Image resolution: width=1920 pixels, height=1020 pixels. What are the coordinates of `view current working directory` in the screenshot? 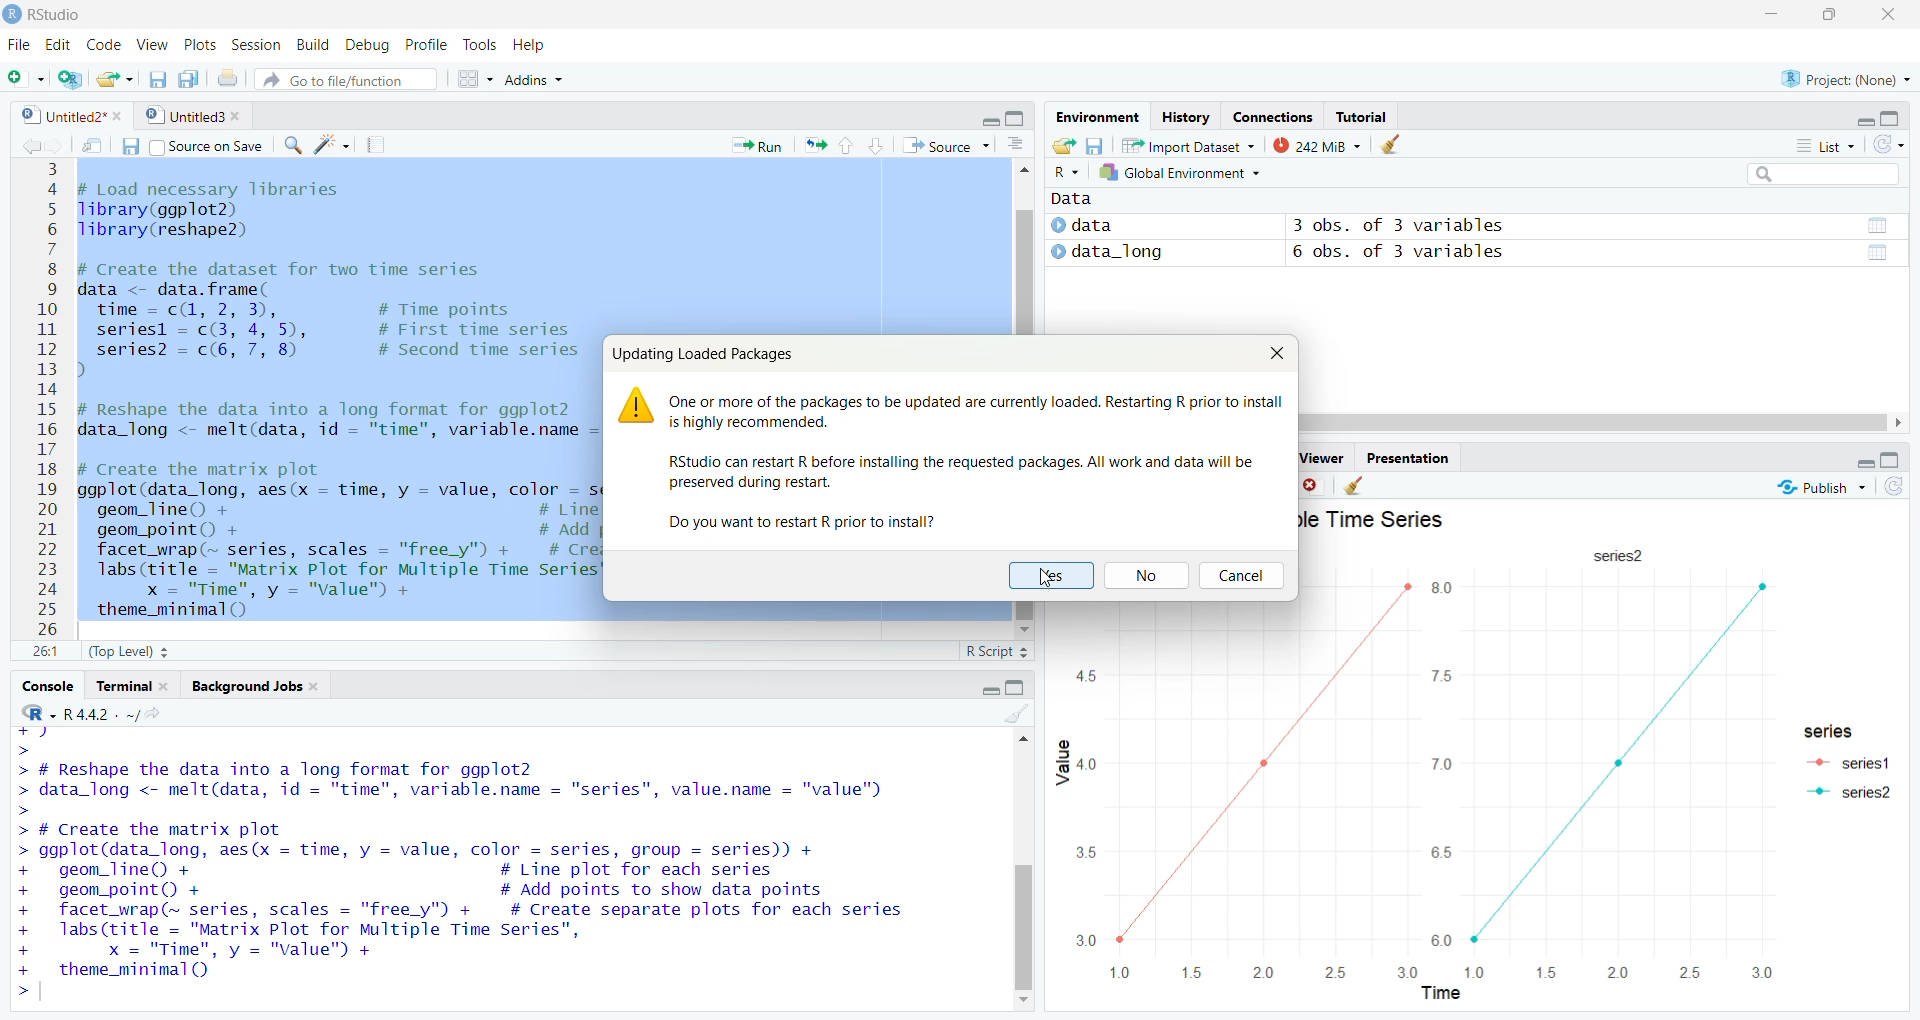 It's located at (152, 713).